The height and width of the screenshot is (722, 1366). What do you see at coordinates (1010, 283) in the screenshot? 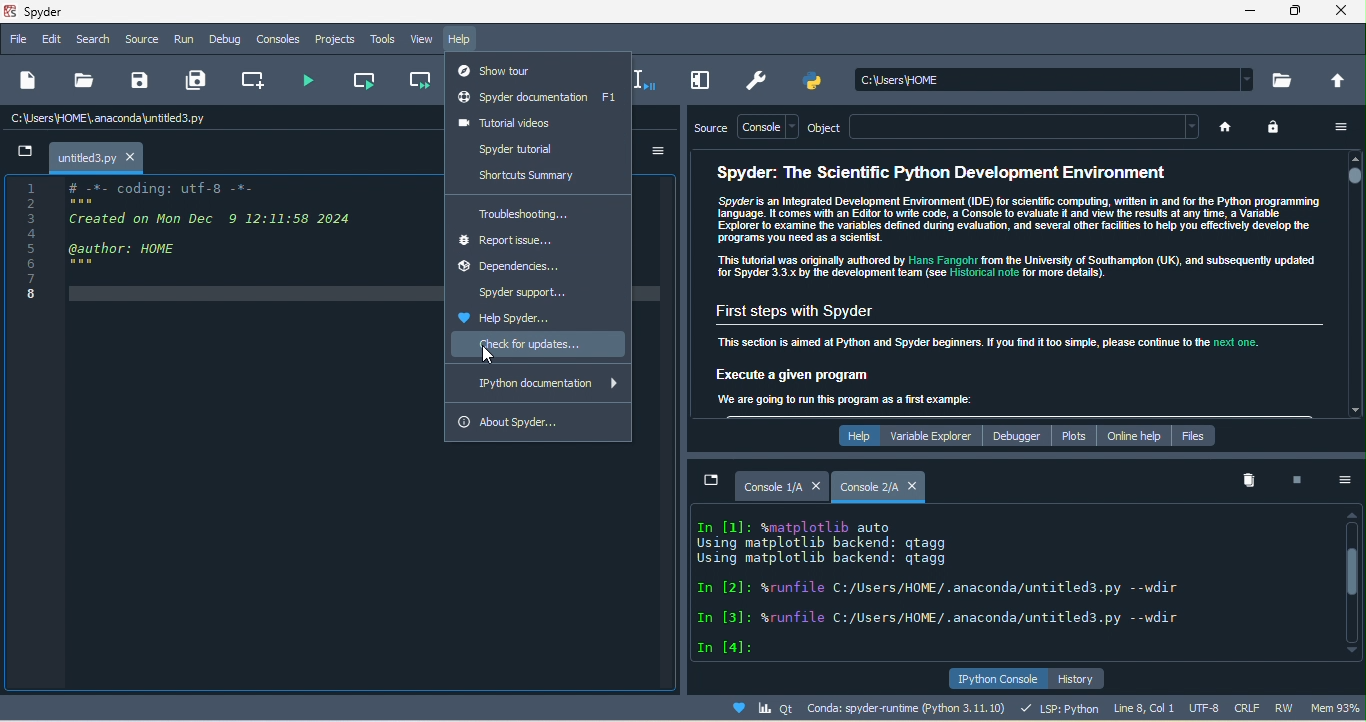
I see `Spyder: The Scientific Python Development Environment

Spyder is an Integrated Development Environment (IDE) for scientific computing, written in and for the Python programming
anguage. comes win an Edior 10 wre Code, a Consol 10 evalu 4 and view he resus af any ime. a Vara
Expore 0 examine ie variables defined dug evasion, and Several ther facilis 1 help you efccivel develop he
Programs you need a5 8 scents

This tutorial was orginal authored by 1s Fanghs rom the University of Southampton (UK), and subsequent updated
{or Spyder 3.3 oy ihe development eam (se 5.1¢3 nol for more deta)

First steps with Spyder

This section is aimed at Python and Spyder beginners. If you find it too simple, please continue to the next one.
Execute a given program

Ter Te` at bounding box center [1010, 283].